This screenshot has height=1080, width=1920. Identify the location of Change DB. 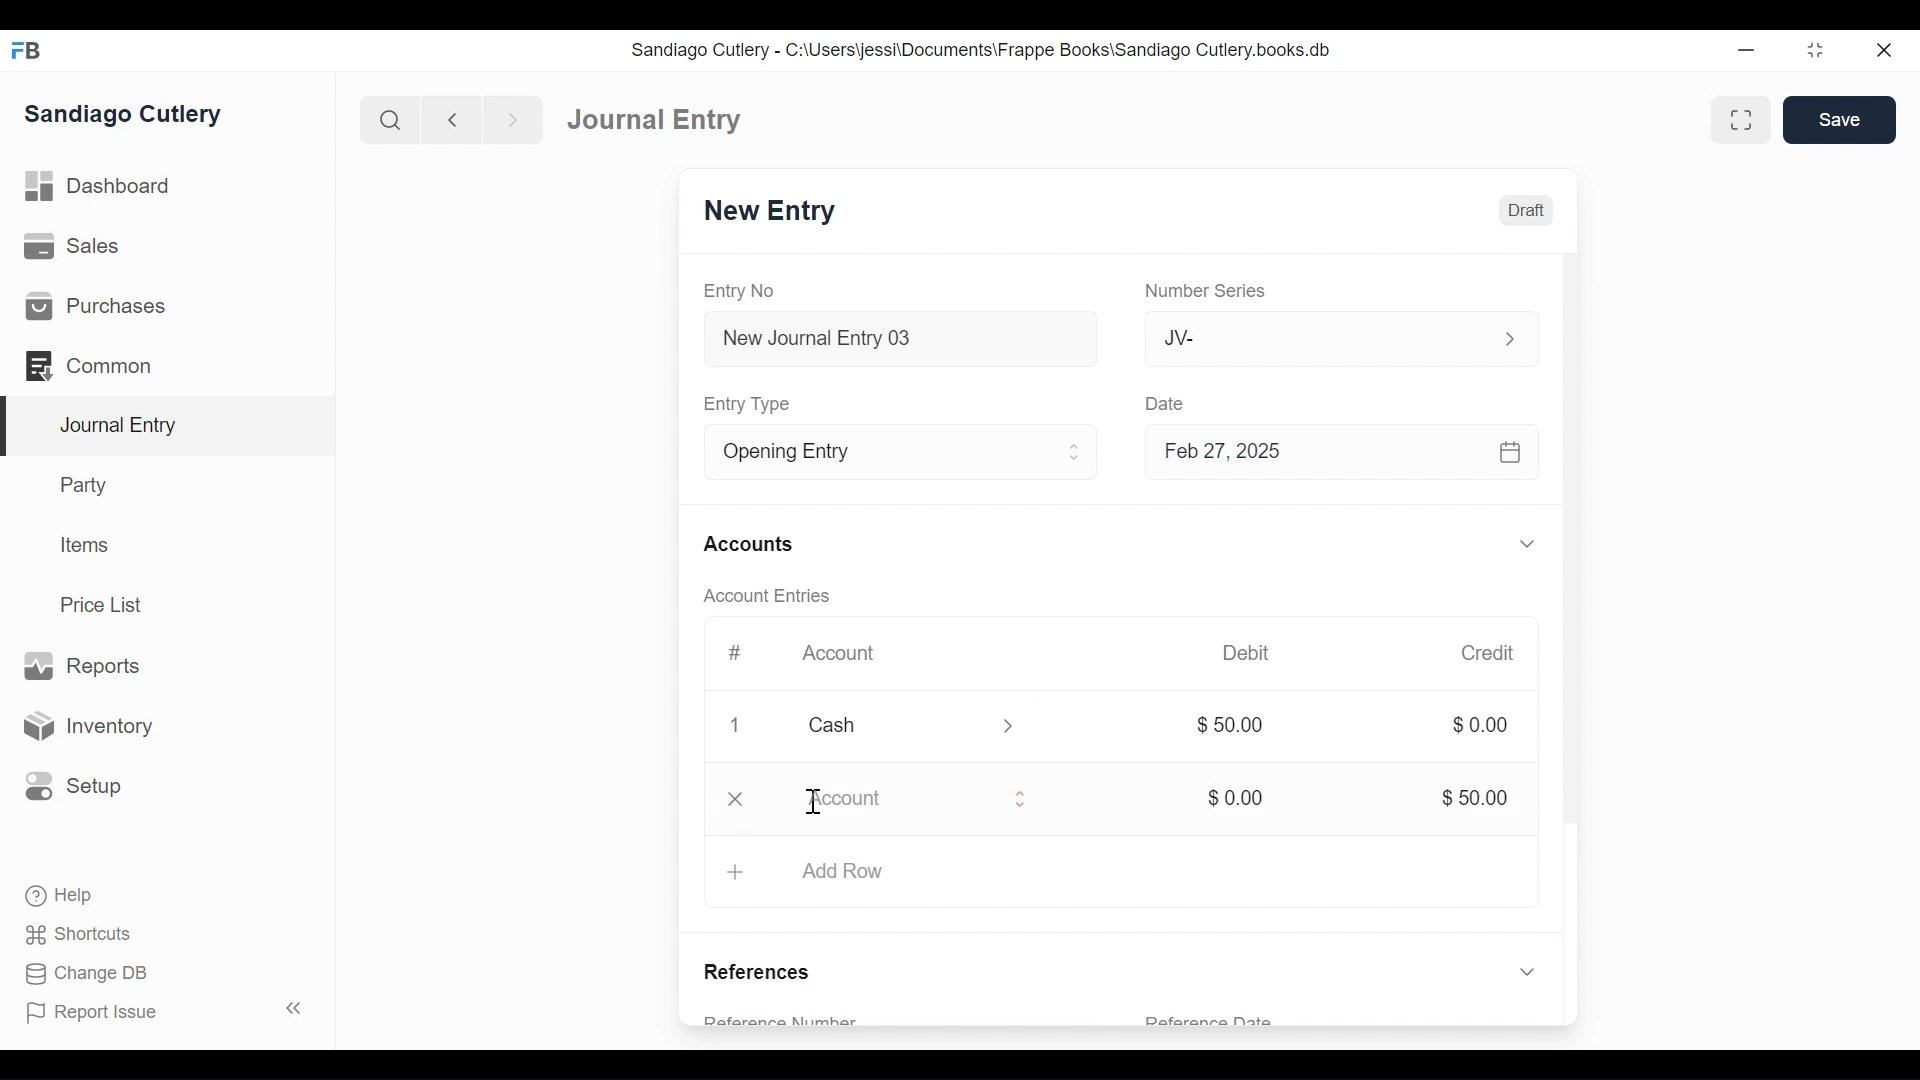
(85, 974).